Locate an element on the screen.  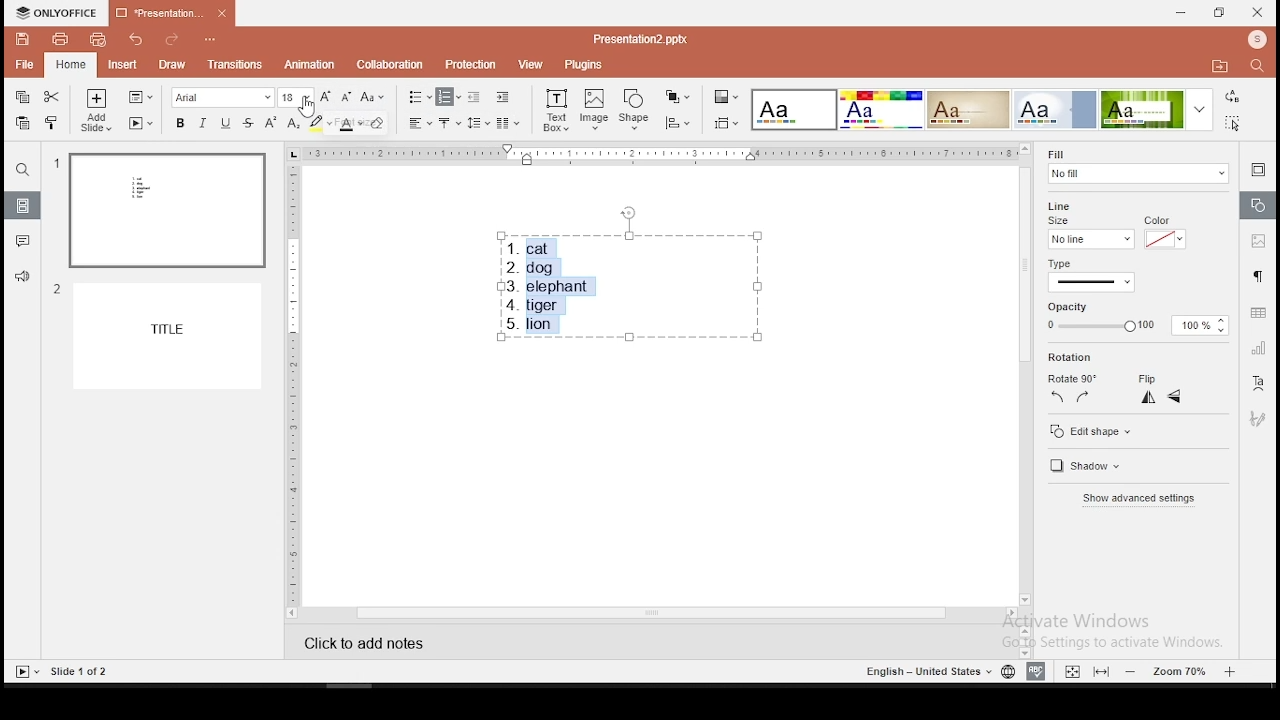
font color is located at coordinates (350, 123).